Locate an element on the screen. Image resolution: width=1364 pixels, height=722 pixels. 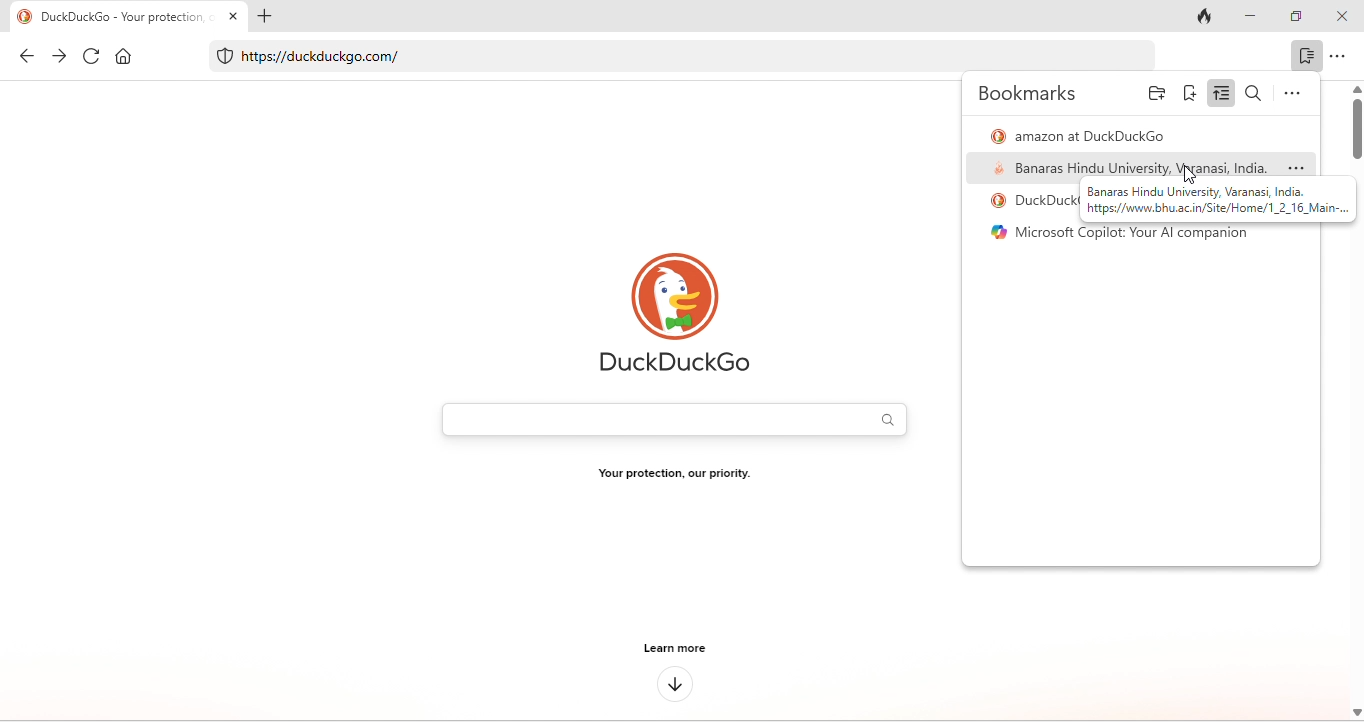
learn more is located at coordinates (672, 648).